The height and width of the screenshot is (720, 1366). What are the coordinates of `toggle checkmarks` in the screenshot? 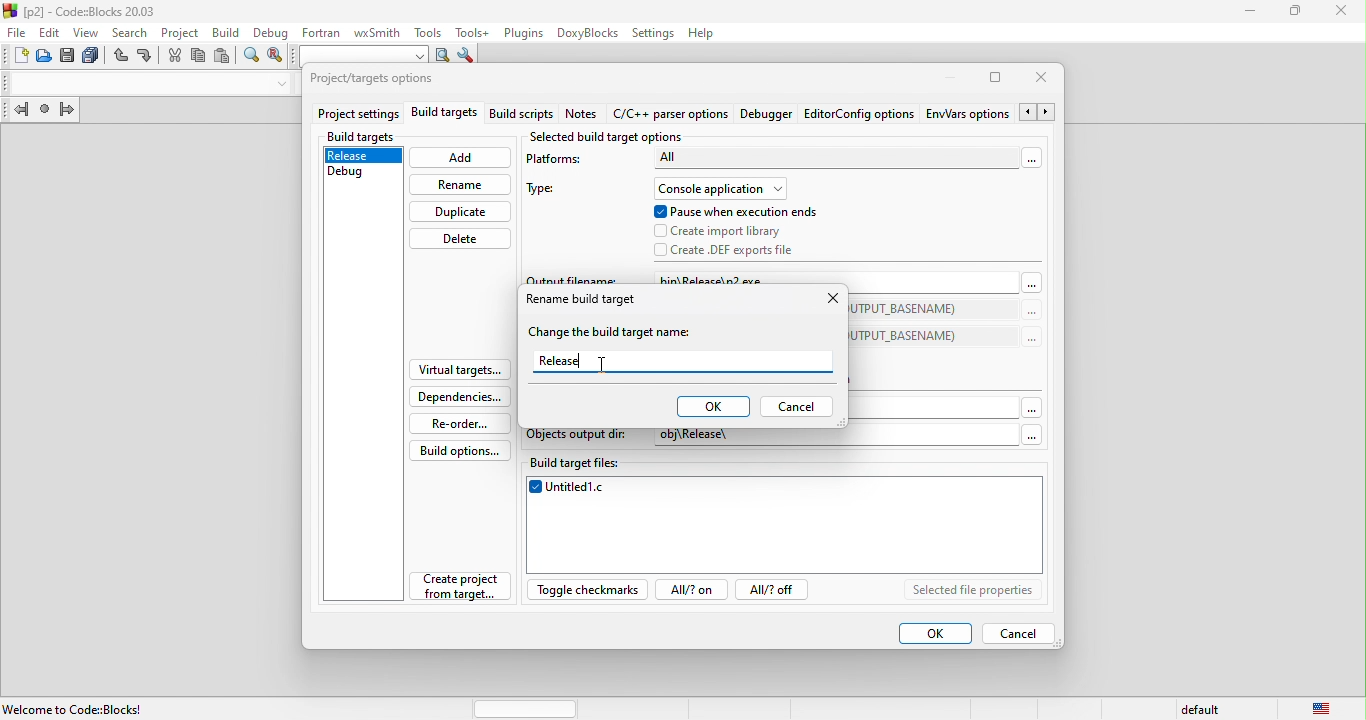 It's located at (590, 590).